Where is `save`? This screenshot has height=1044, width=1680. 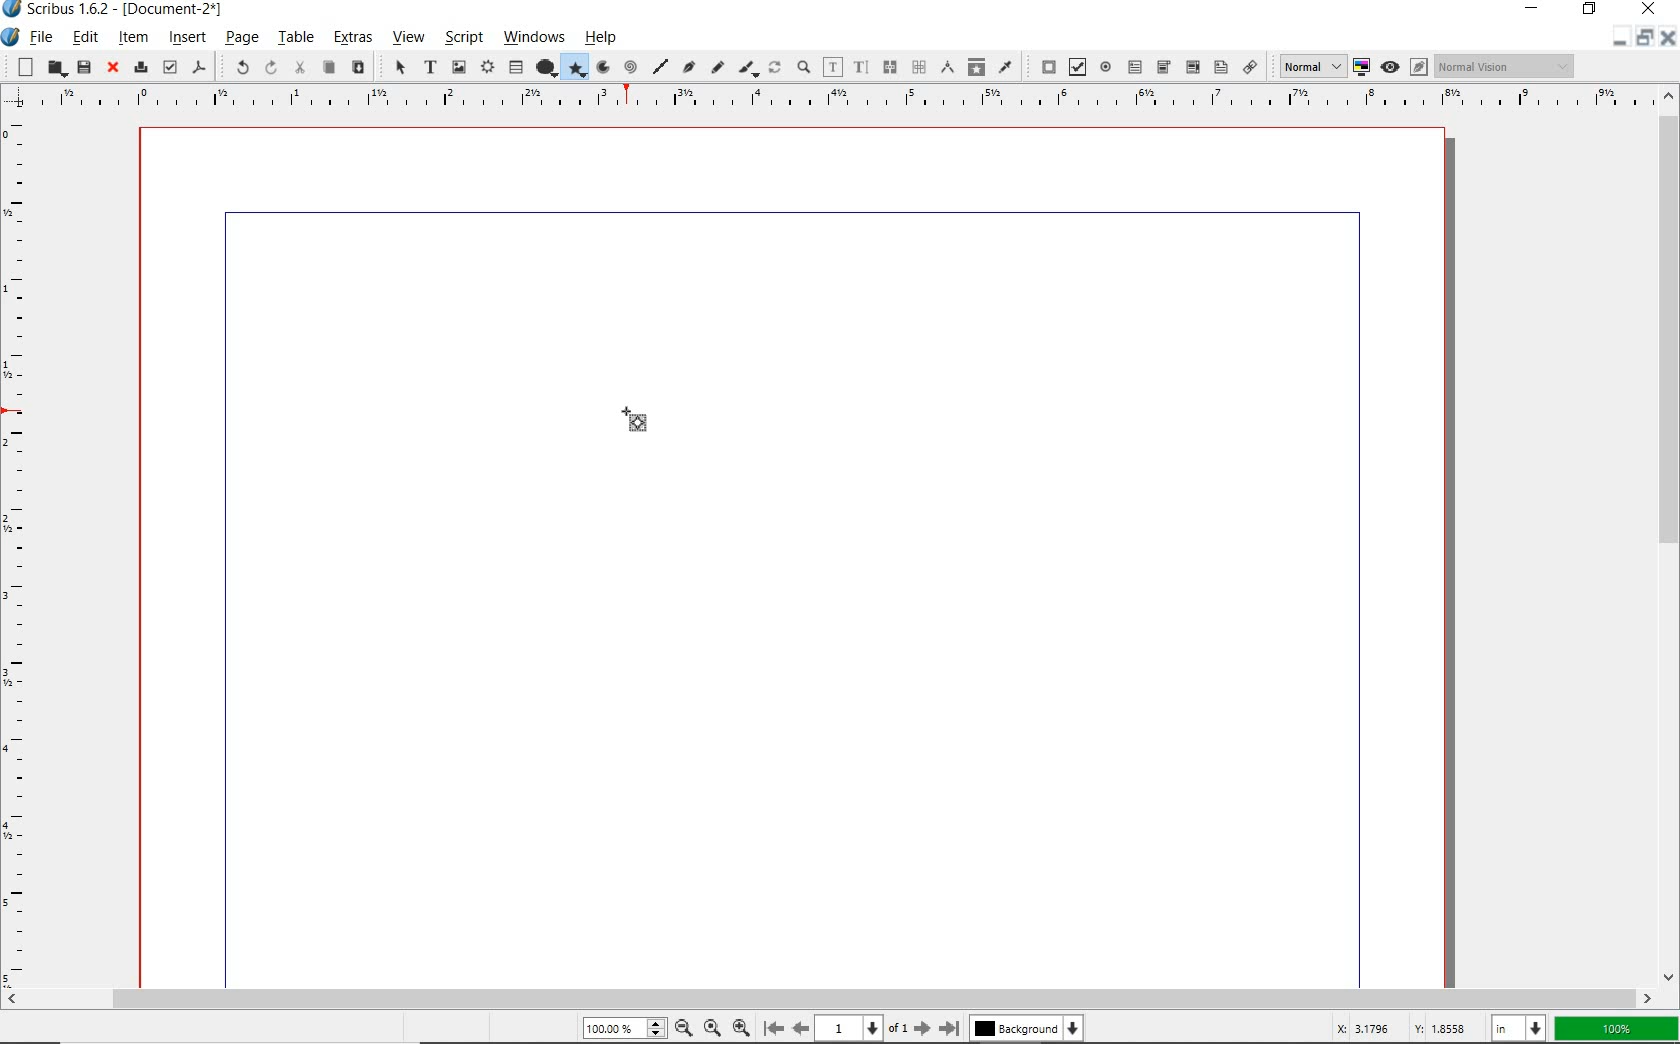
save is located at coordinates (83, 66).